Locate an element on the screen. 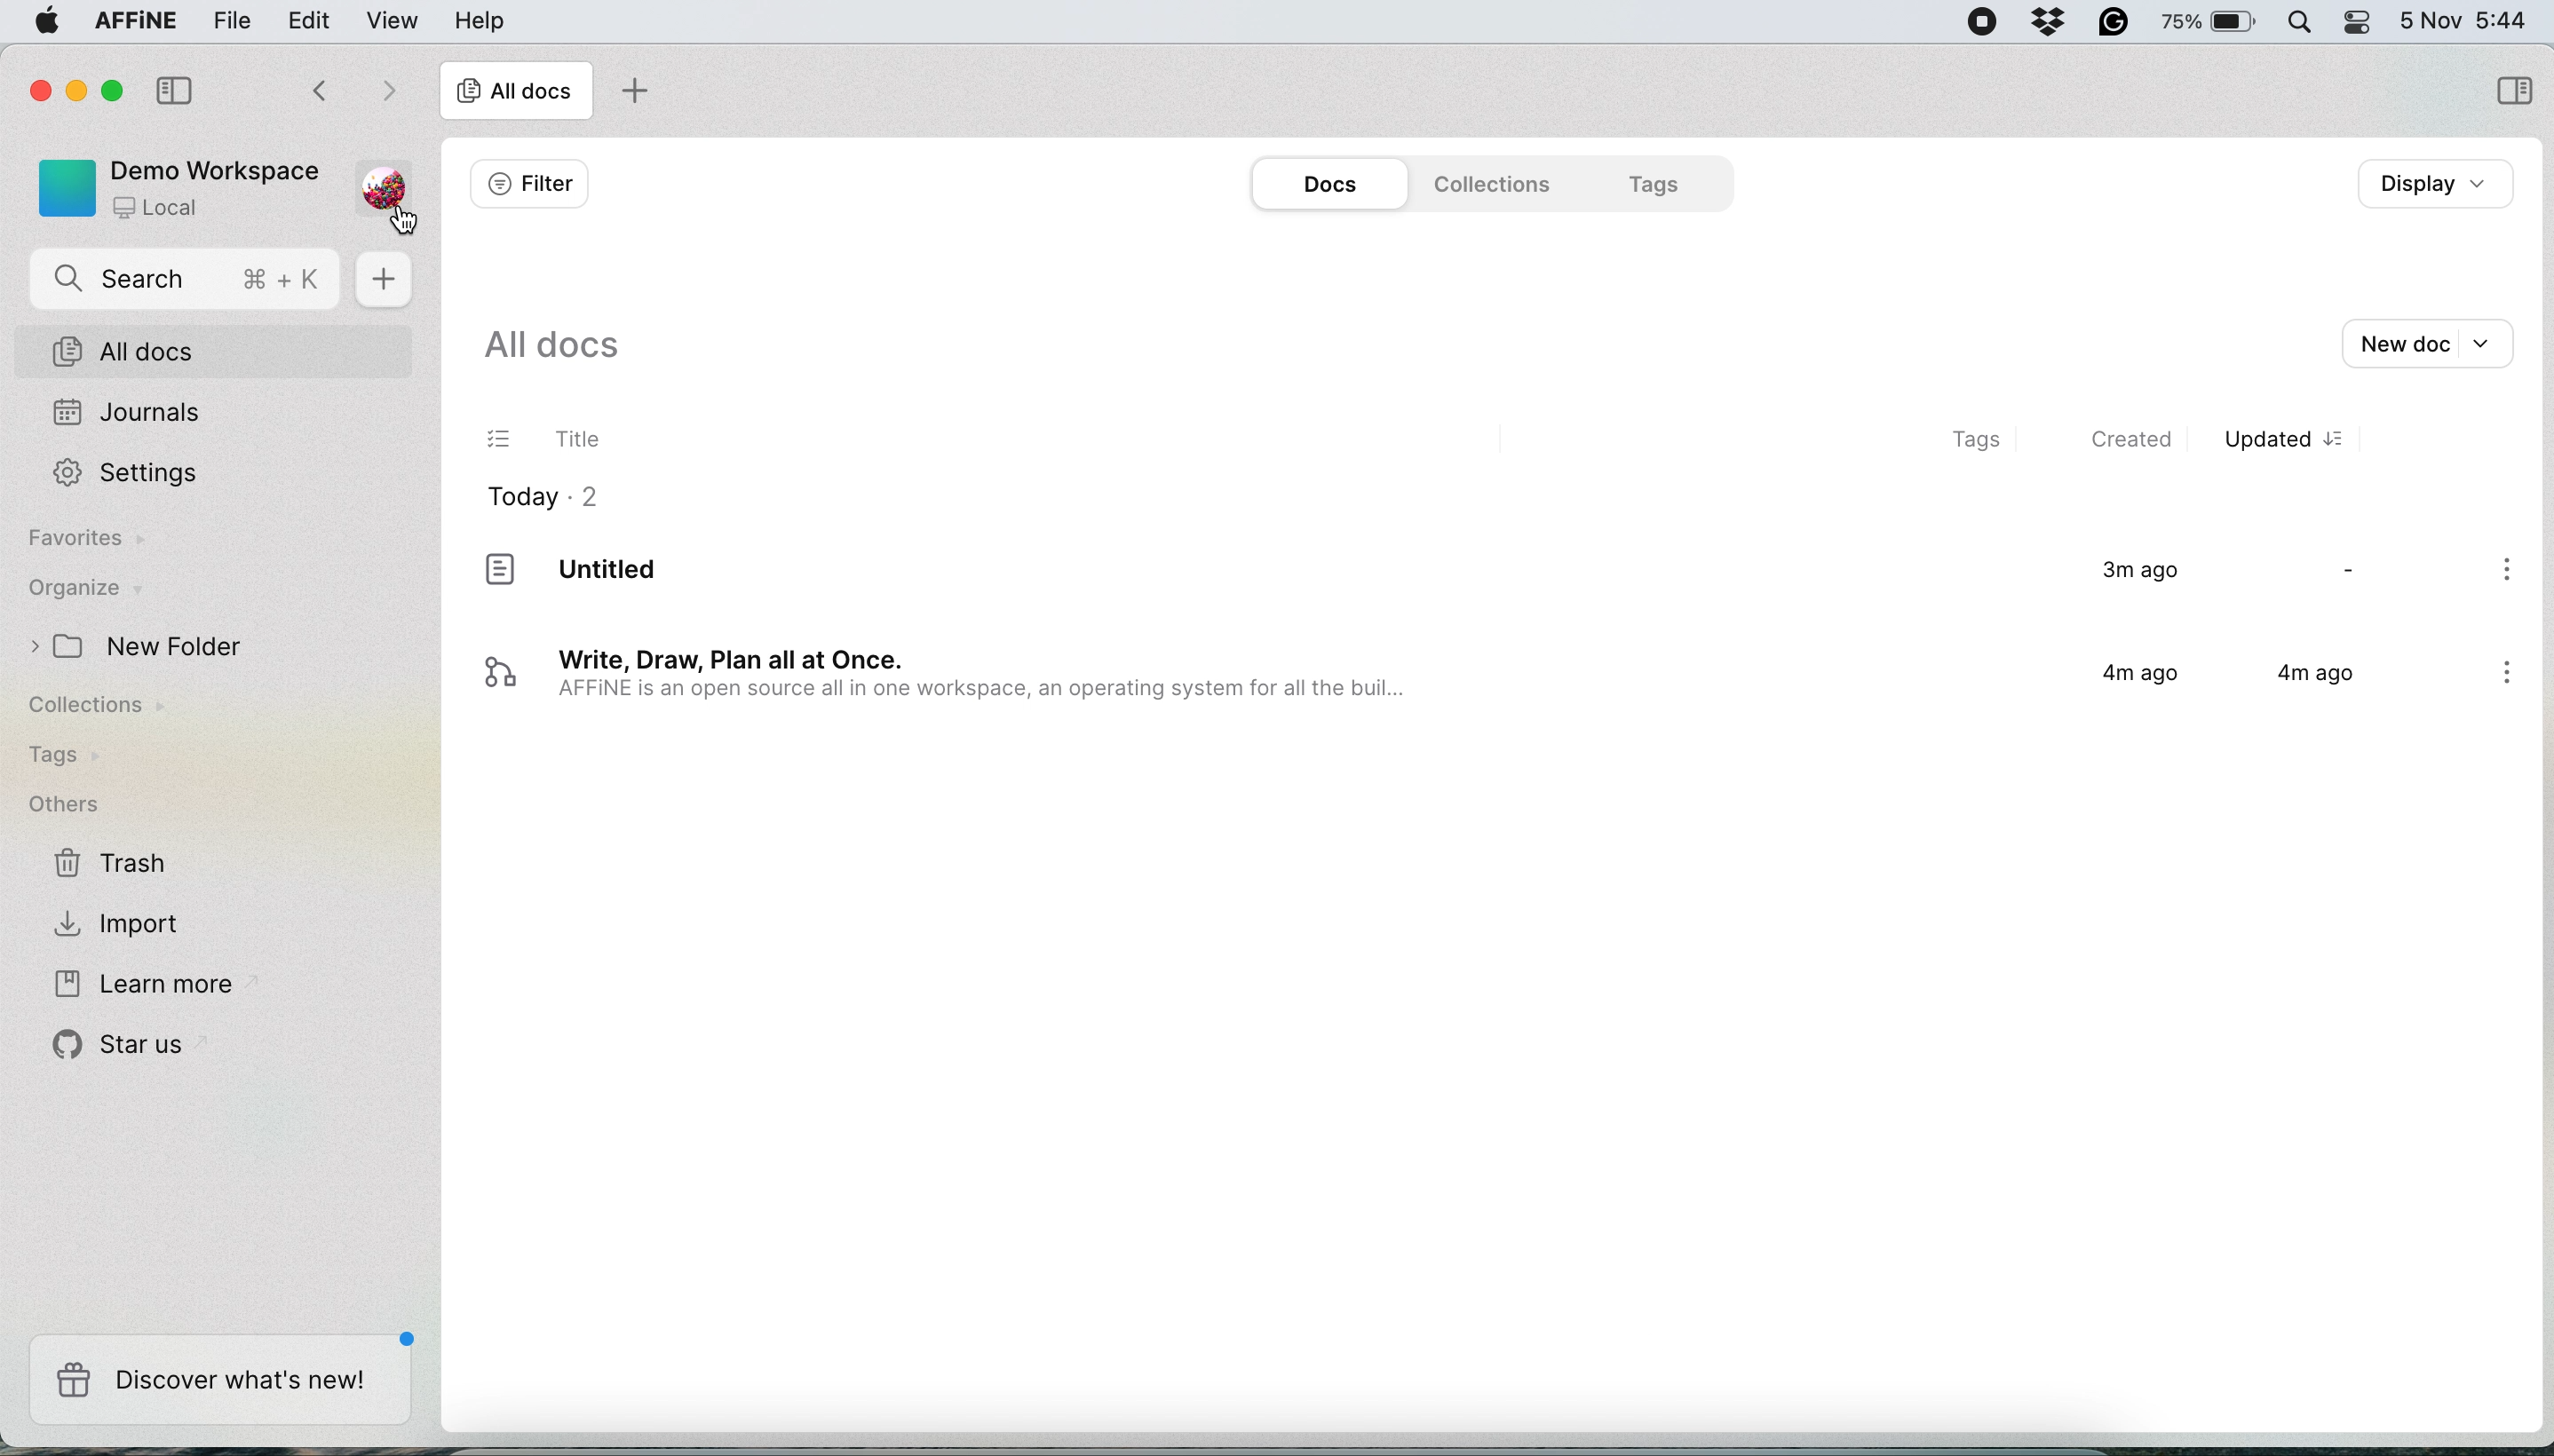  created is located at coordinates (2136, 440).